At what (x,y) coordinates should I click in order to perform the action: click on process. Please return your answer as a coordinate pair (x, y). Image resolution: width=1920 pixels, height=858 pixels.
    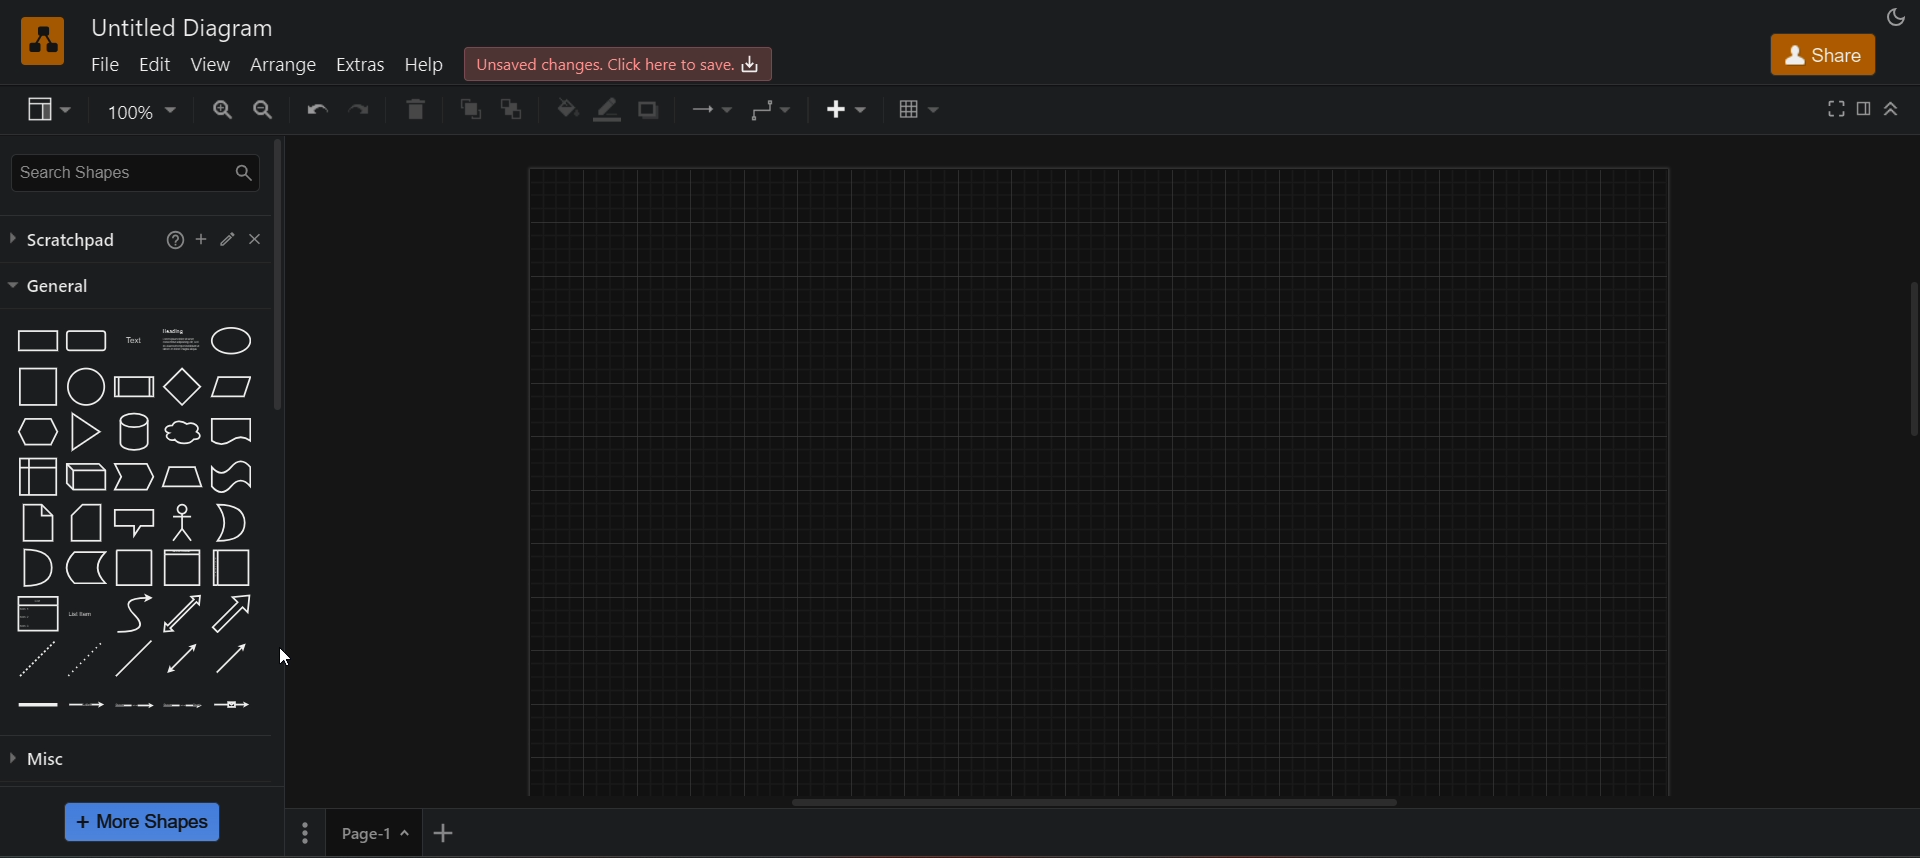
    Looking at the image, I should click on (132, 386).